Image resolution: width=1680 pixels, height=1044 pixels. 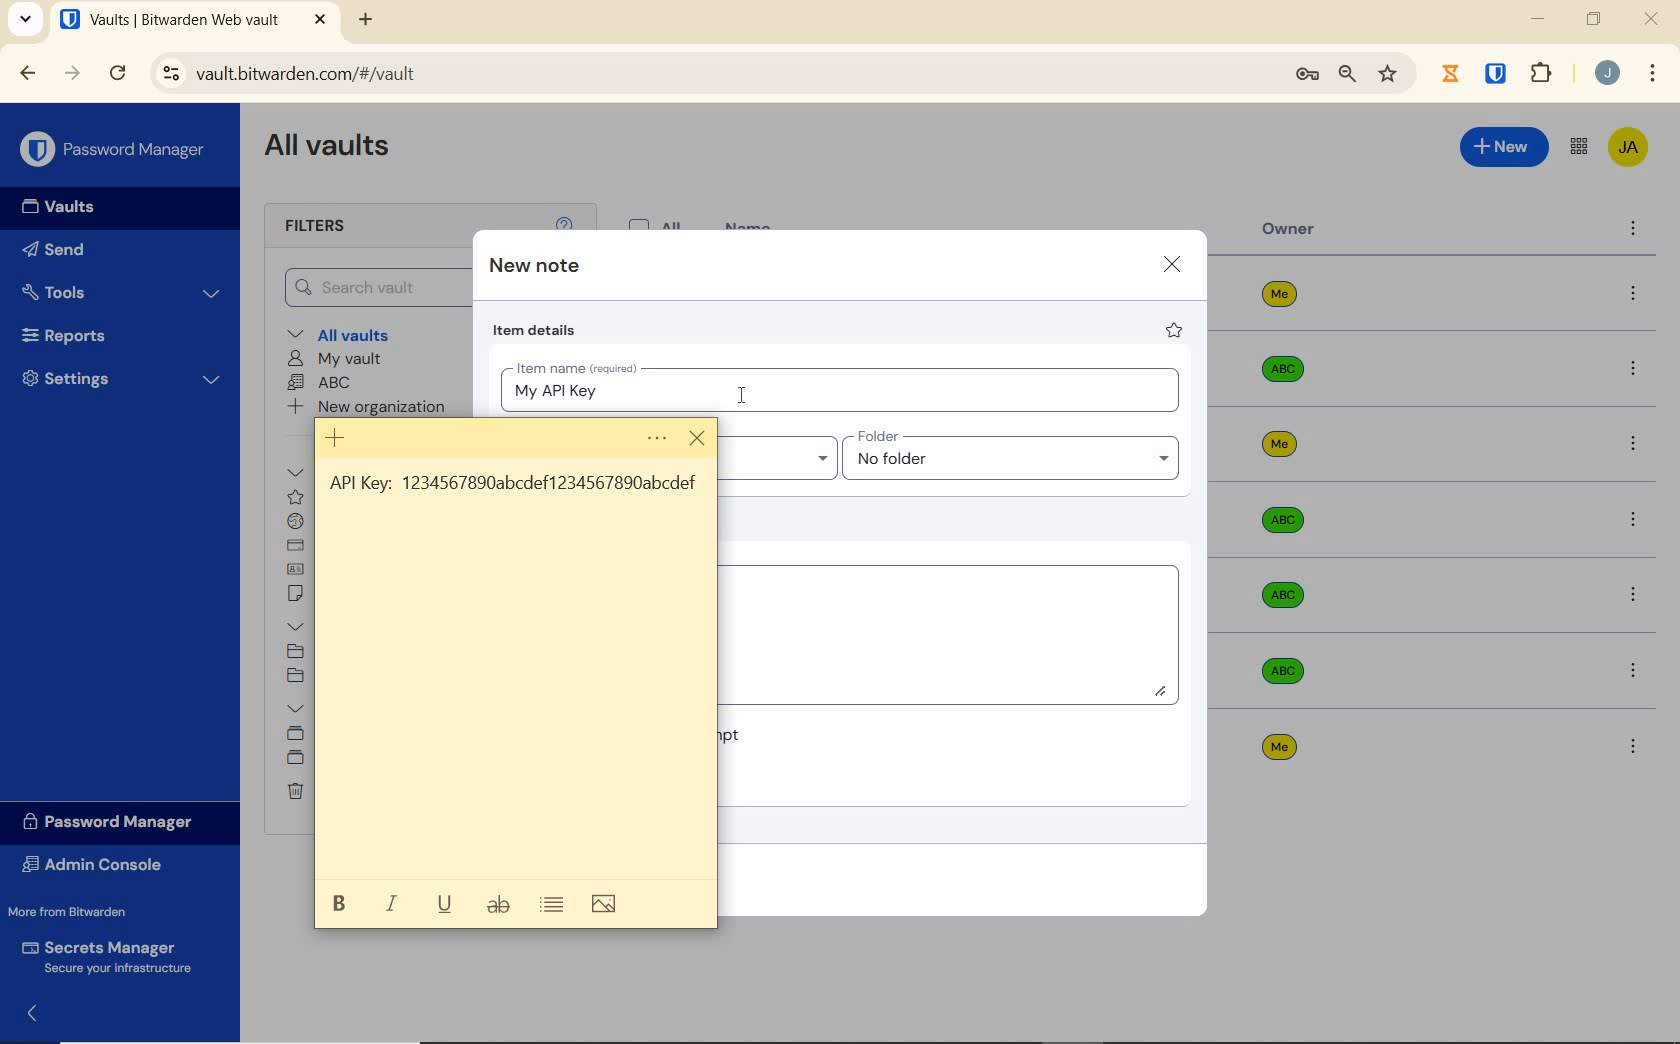 I want to click on Input folder name, so click(x=1015, y=456).